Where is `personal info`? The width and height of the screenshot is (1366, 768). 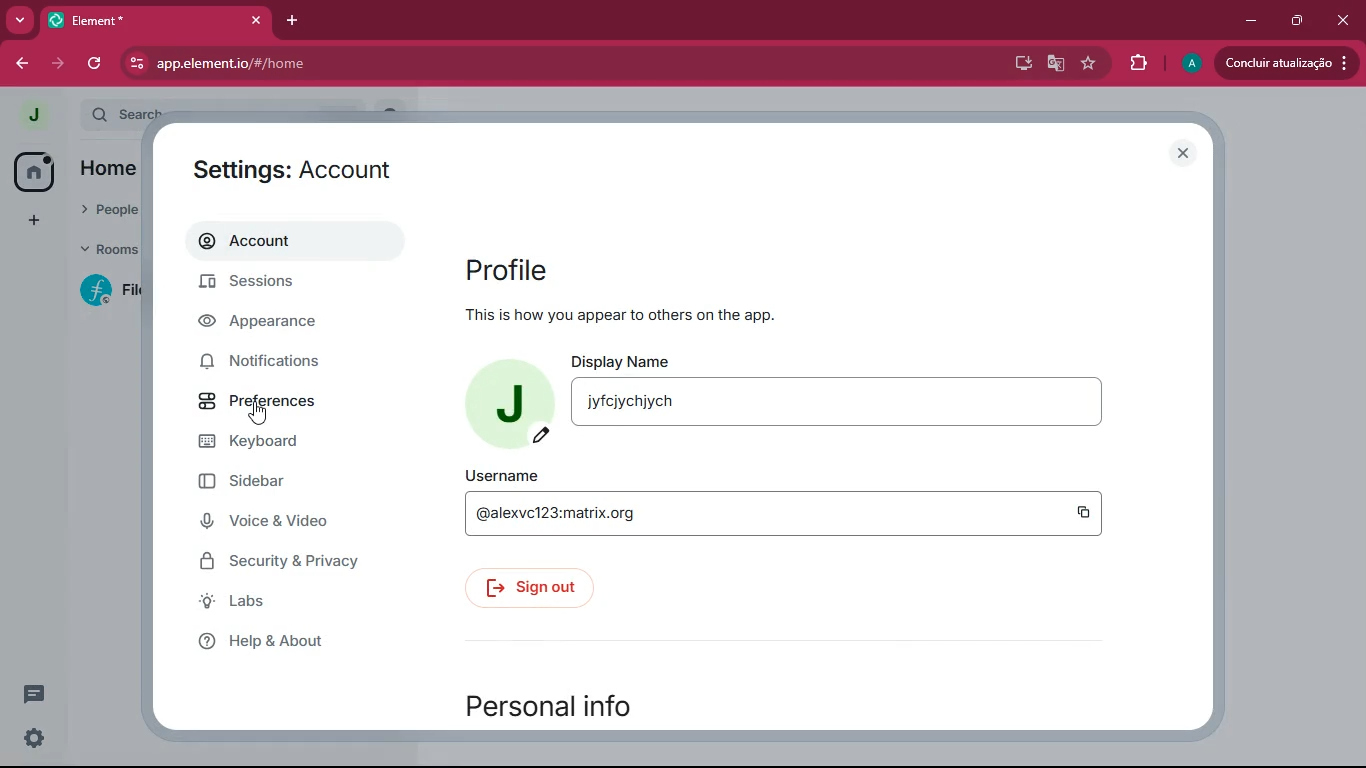 personal info is located at coordinates (560, 707).